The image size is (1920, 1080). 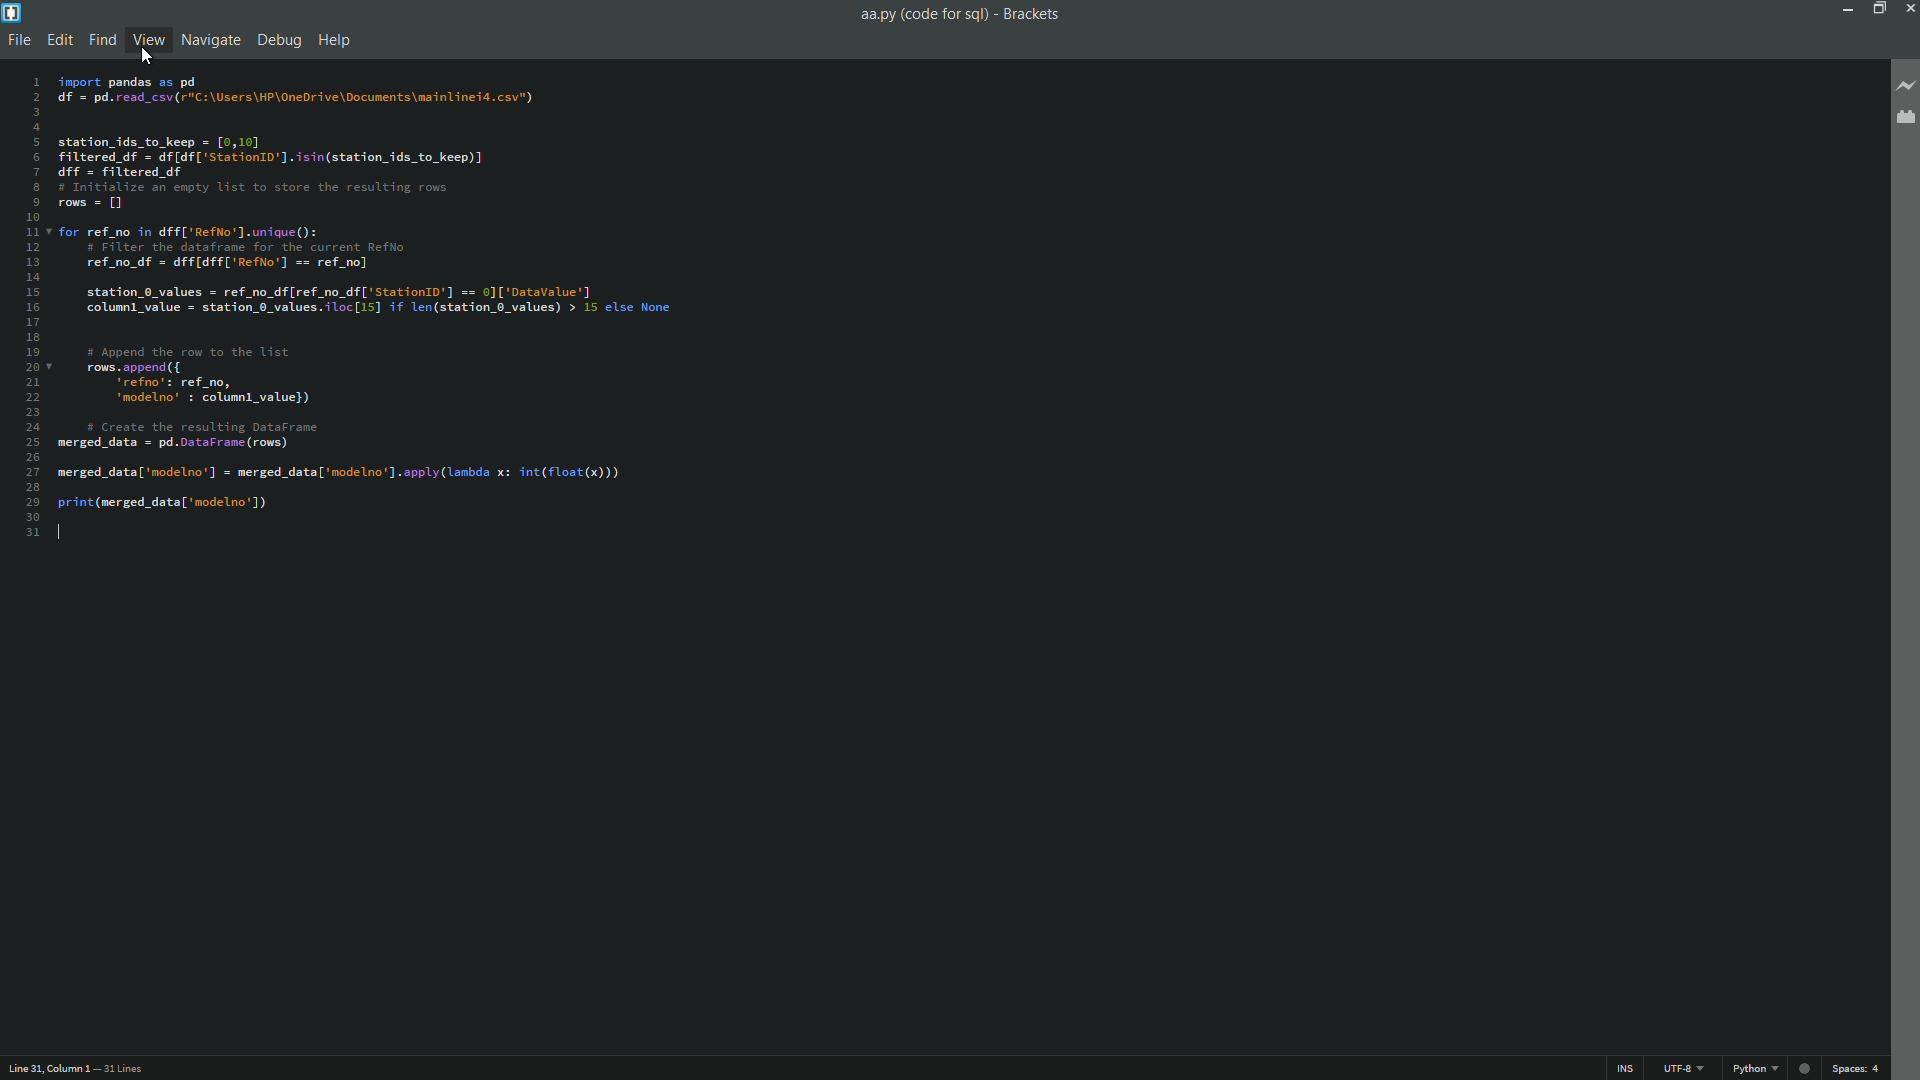 What do you see at coordinates (391, 294) in the screenshot?
I see `import pandas as pd
df = pd.read_csv(r"C:\Users\HP\OneDrive\Docunents\mainlinei4.csv")
station_ids_to_keep = [0,16]
filtered df = df [df['Station1D'].isin(station_ids_to_keep)]
dff = filtered df
# Initialize an empty list to store the resulting rows
rows = []
for ref_no in dff['RefNo'].unique():
# Filter the dataframe for the current RefNo
ref_no_df = dff[dff['Reflo'] == ref_no]
station_0_values = ref_no_df[ref_no_df['StationI'] == 0]['DataValue']
columnl value = station_0_values.iloc[15] if len(station_0_values) > 15 else None
# Append the row to the list
 rows.append({
‘refno': ref_no,
‘modelno’ : columnl_value})
# Create the resulting DataFrame
merged_data = pd.DataFrane (rows)
merged_data['modelno’] = merged_data['modelno']. apply (lambda x: int(float(x)))
print(merged_datal'modelno'])` at bounding box center [391, 294].